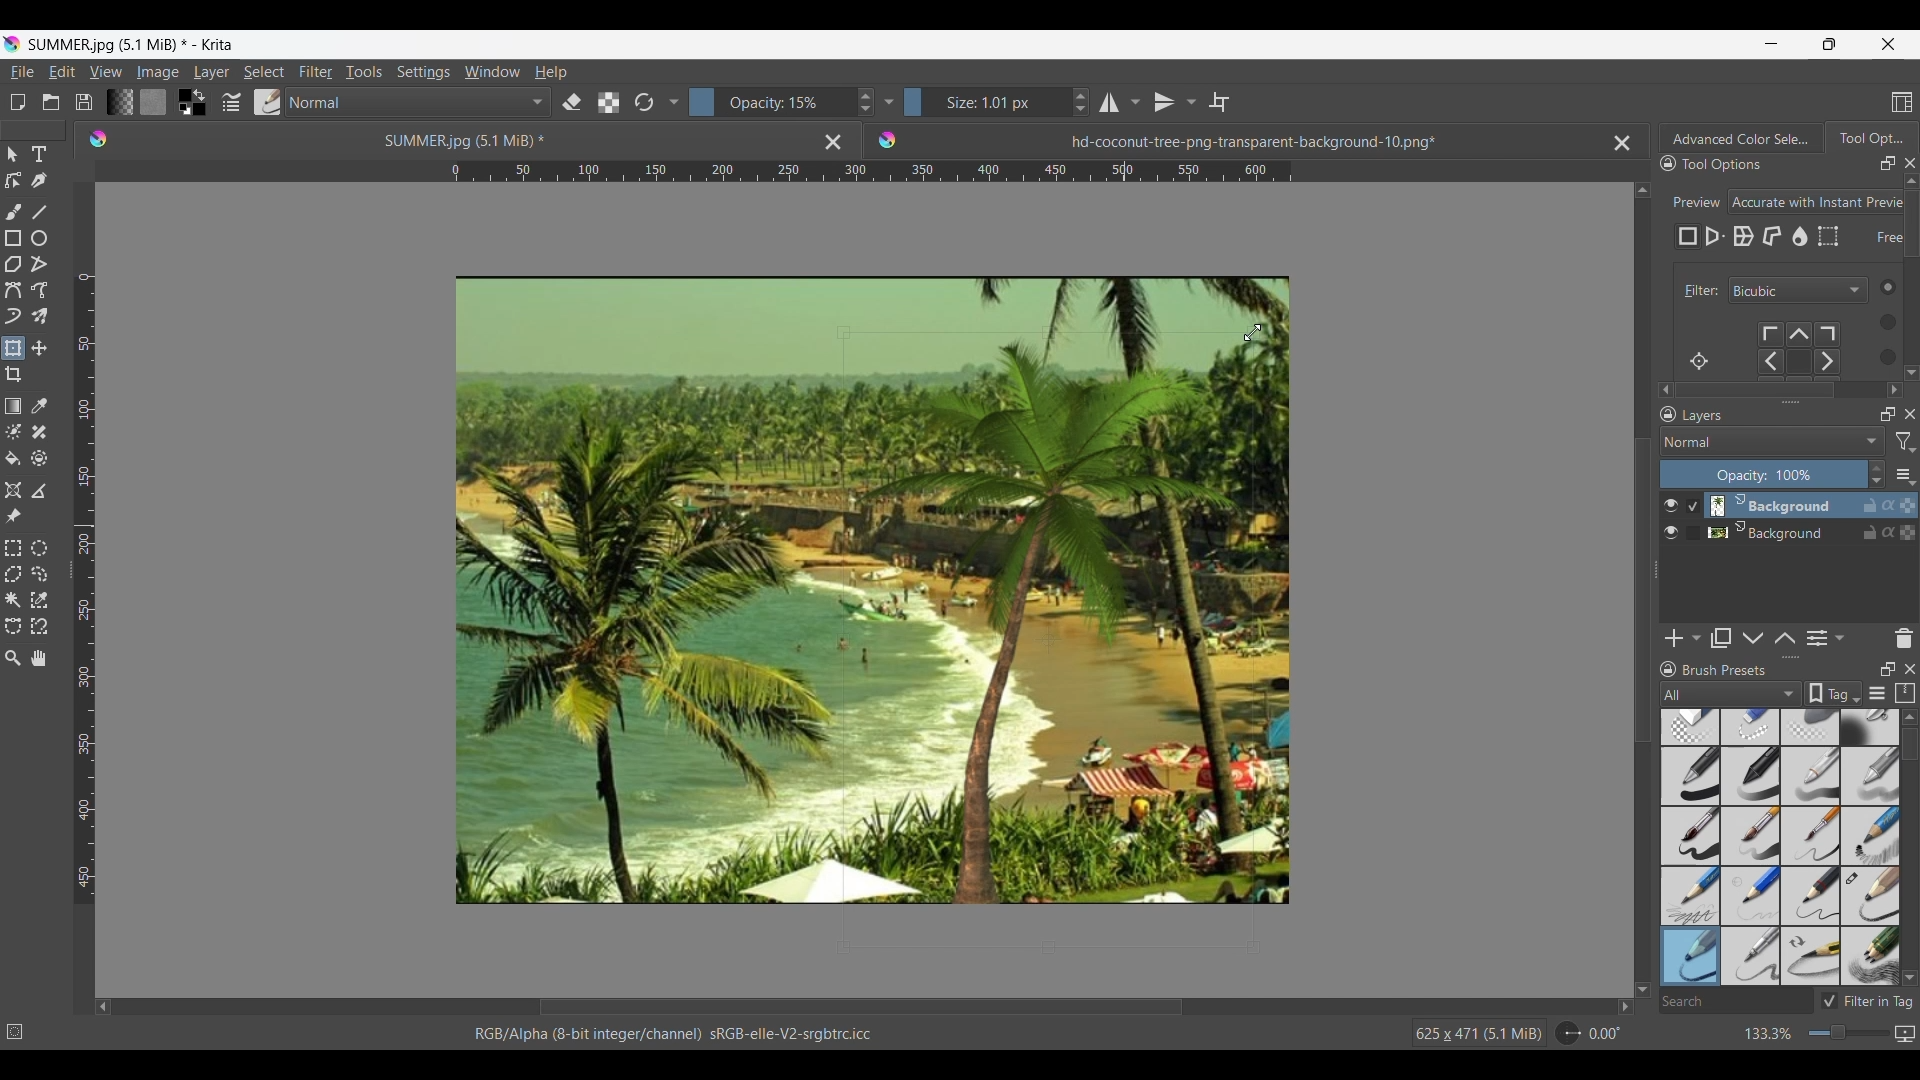  Describe the element at coordinates (13, 458) in the screenshot. I see `Fill` at that location.